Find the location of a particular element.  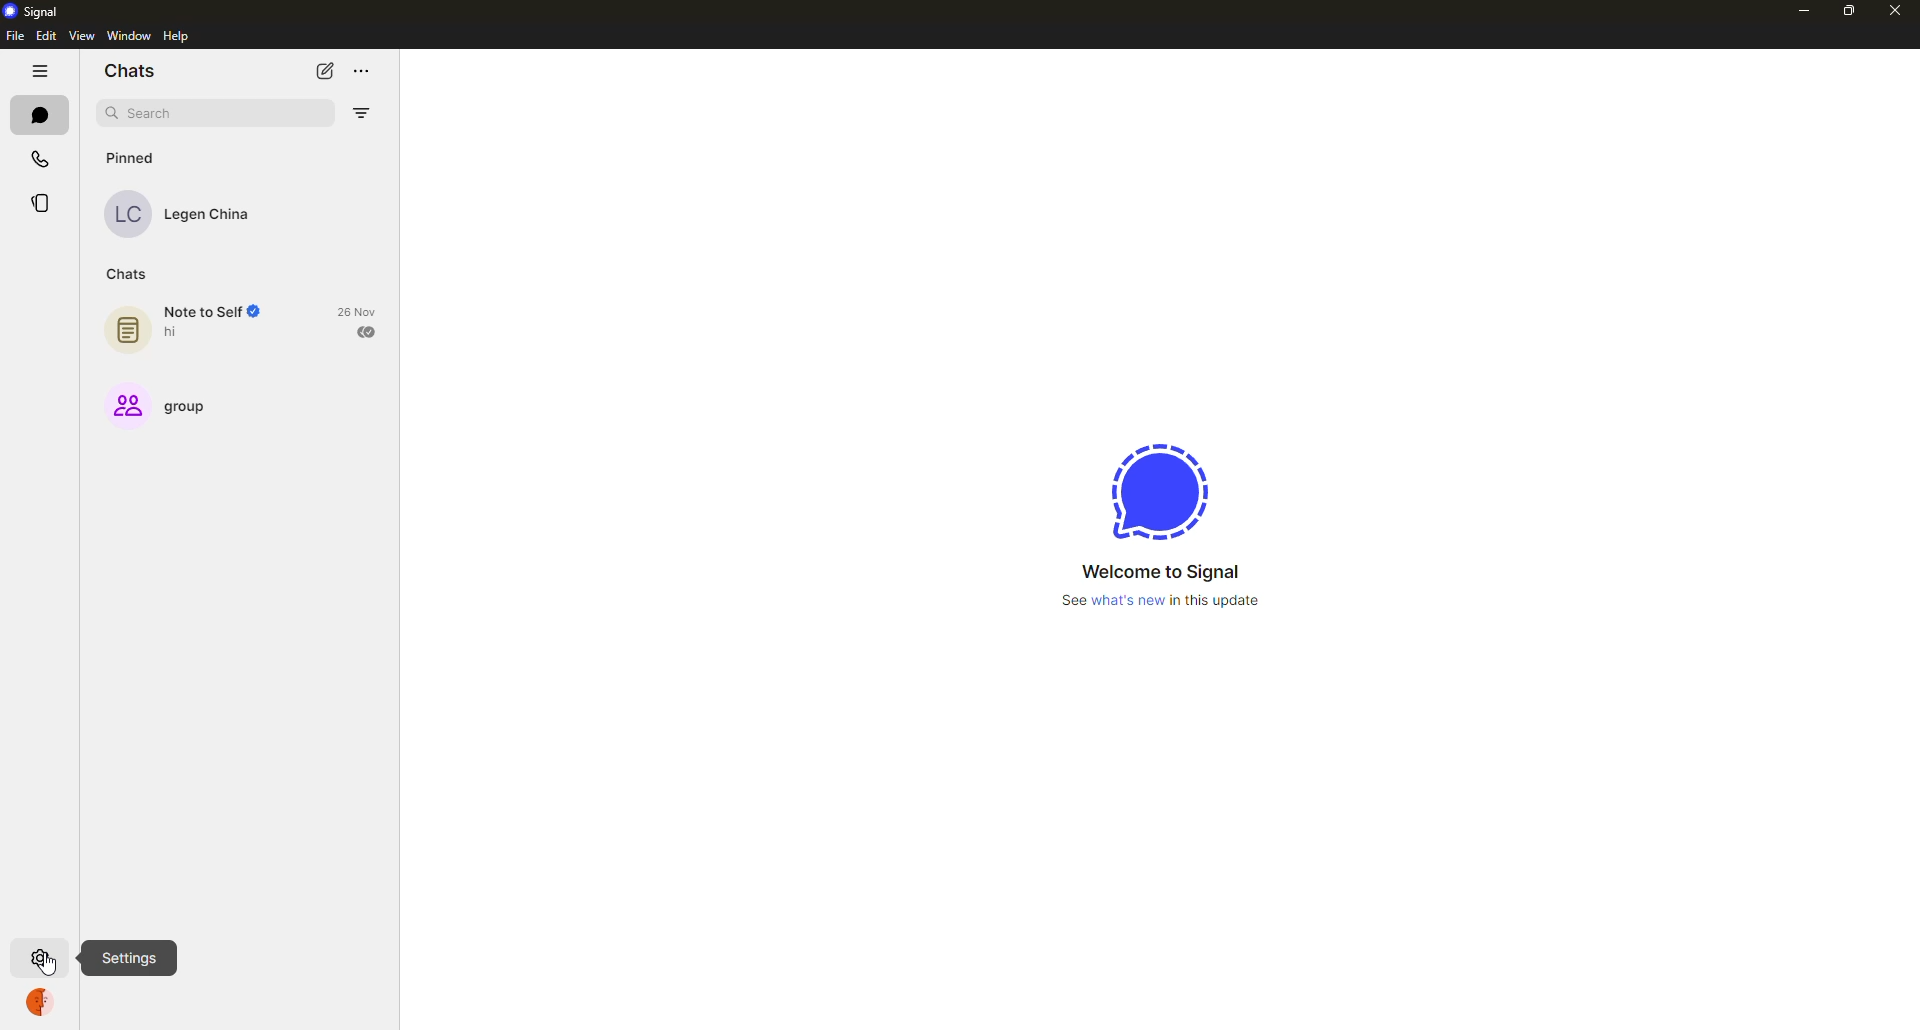

chats is located at coordinates (38, 114).